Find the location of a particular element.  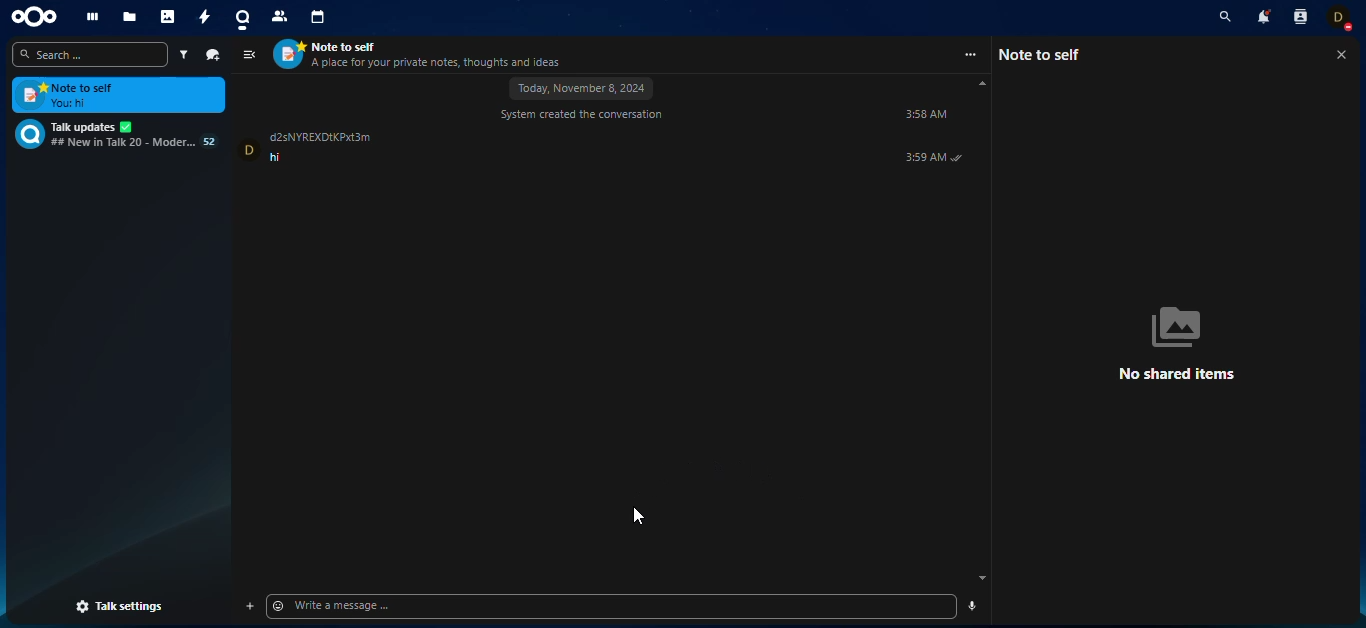

contact is located at coordinates (279, 19).